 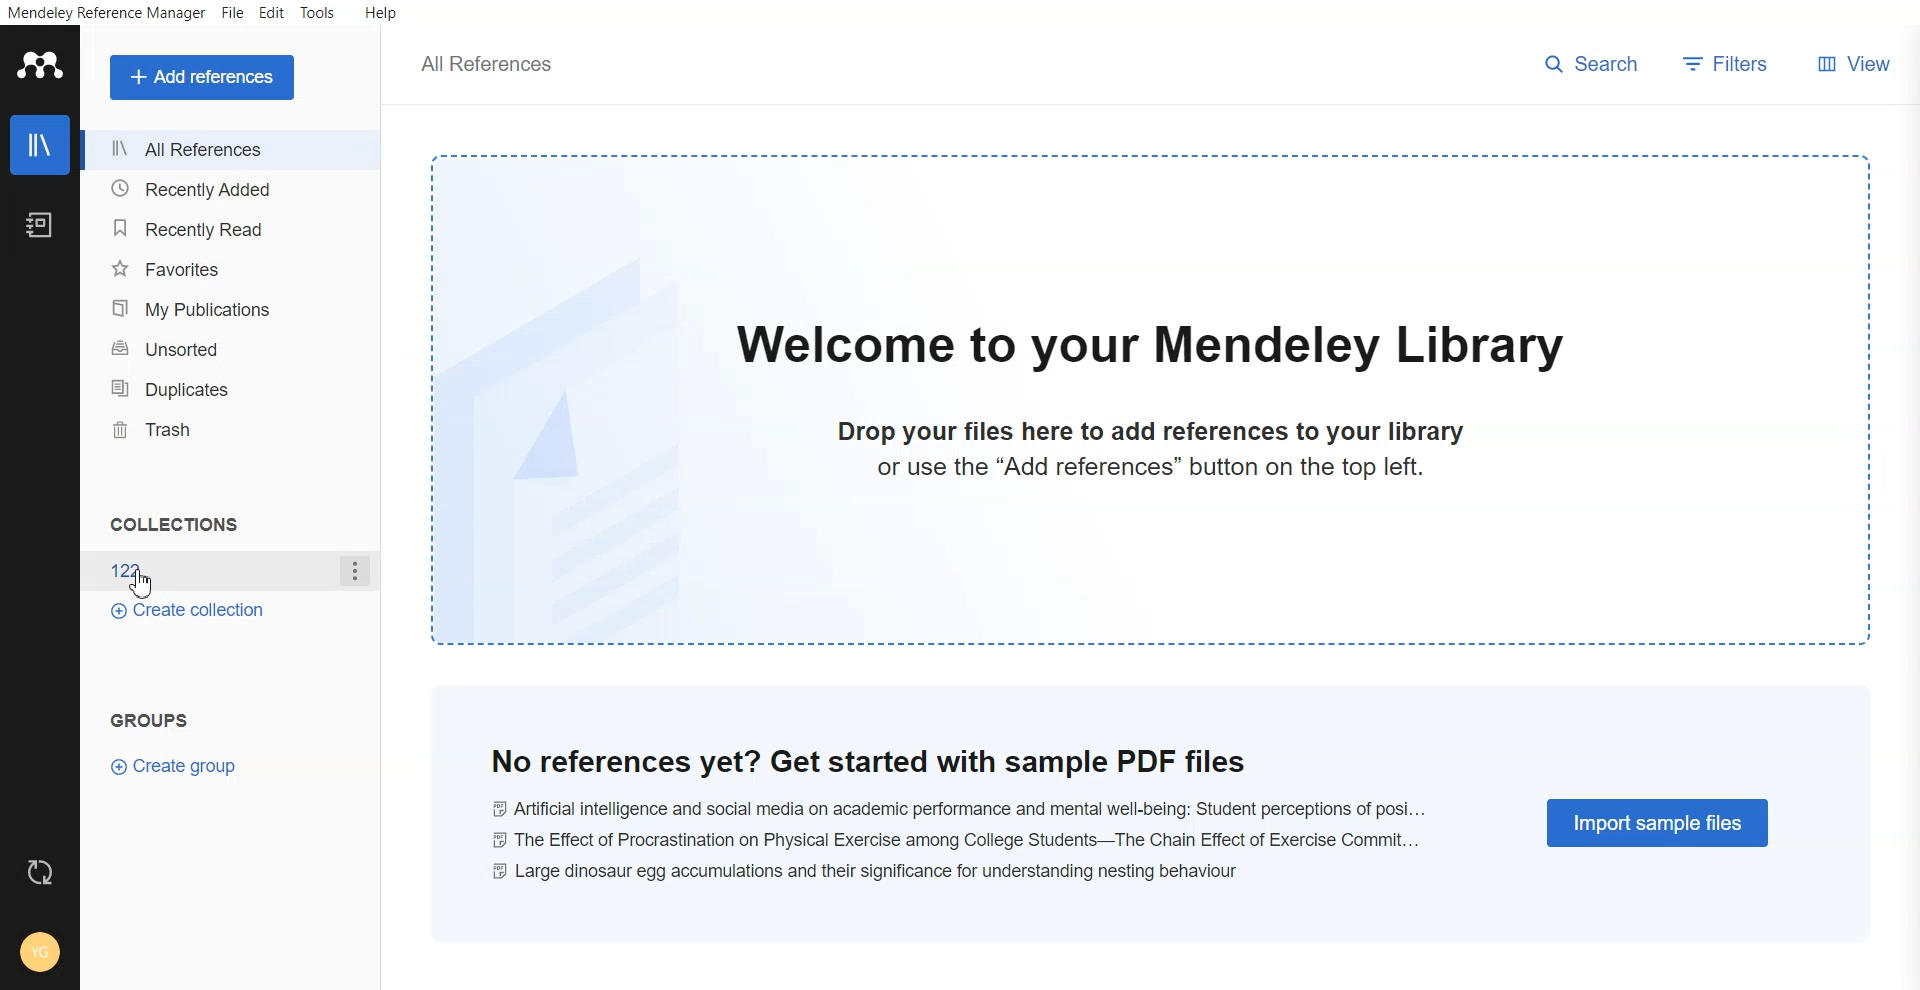 I want to click on no reference yet? get started with sample pdf files, so click(x=960, y=760).